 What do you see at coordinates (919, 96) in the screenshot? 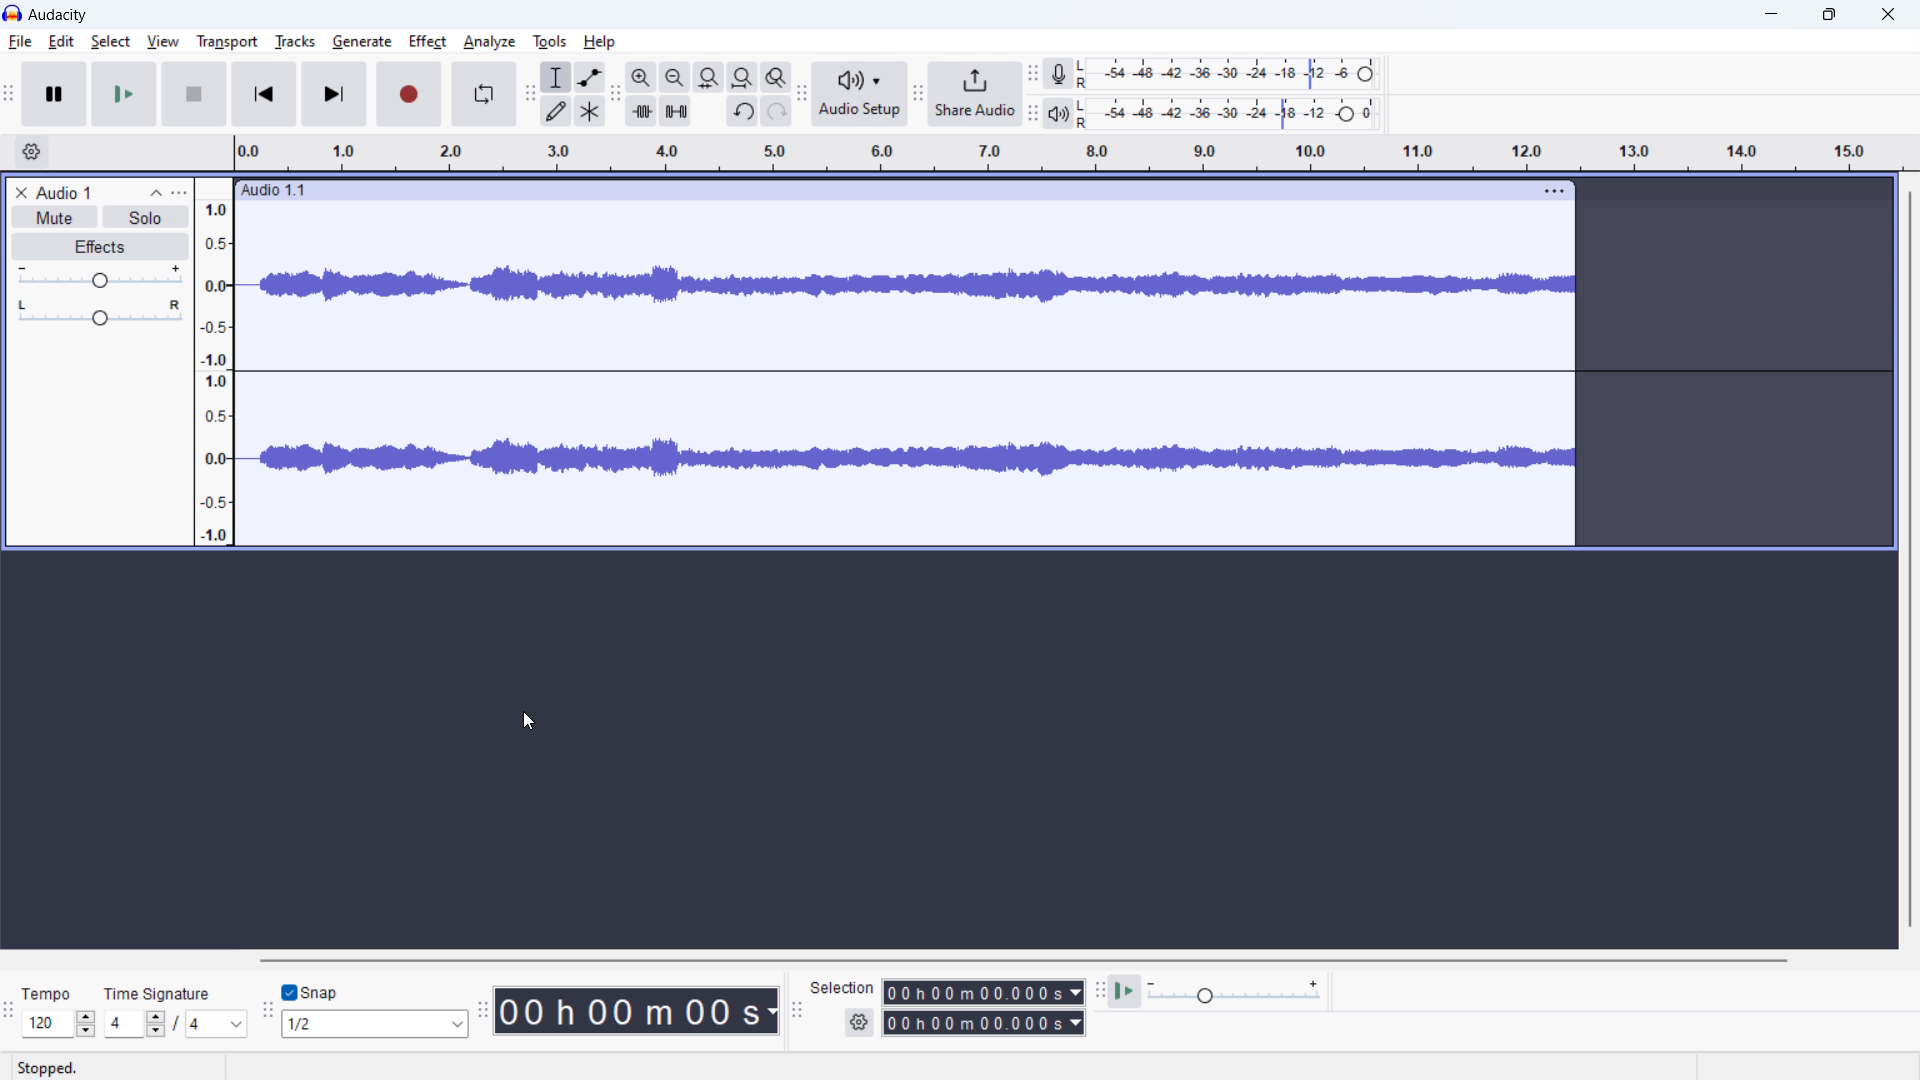
I see `share audio toolbar` at bounding box center [919, 96].